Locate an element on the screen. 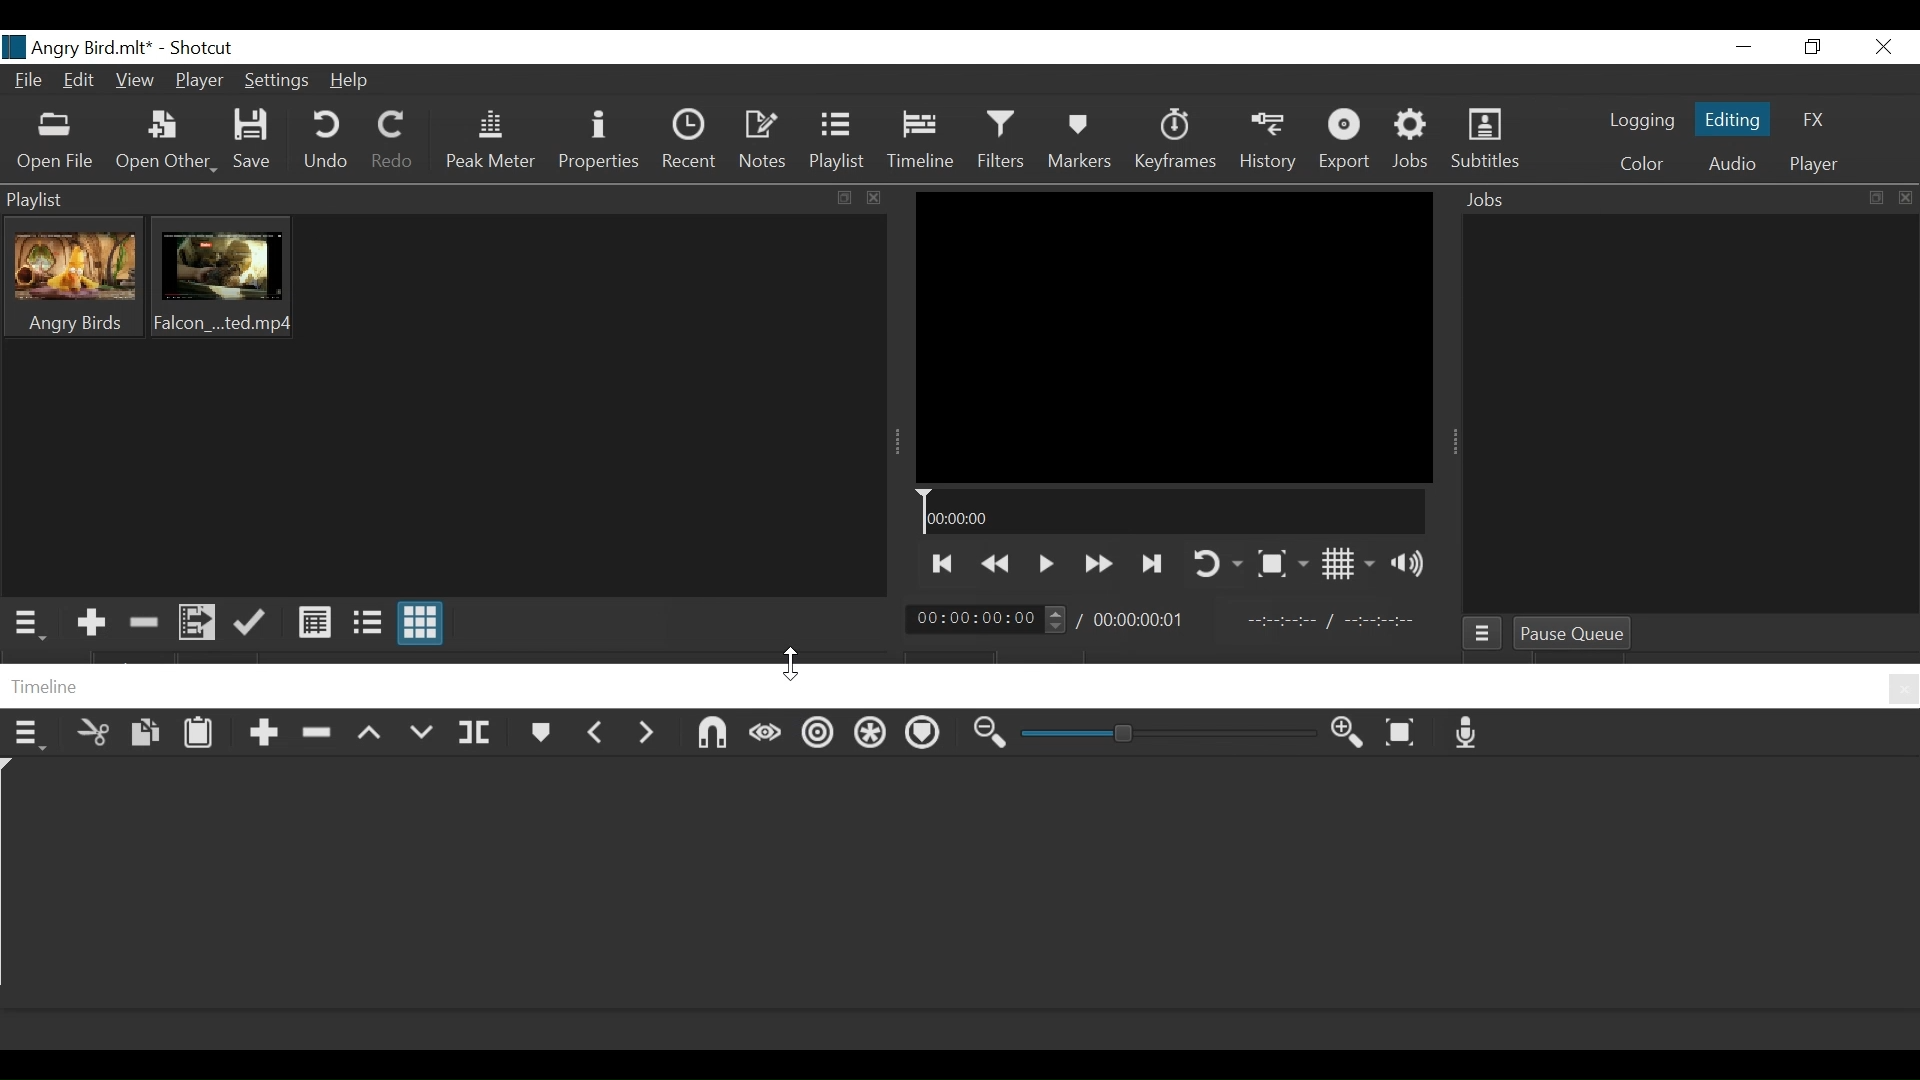 The width and height of the screenshot is (1920, 1080). Skip to te previous point is located at coordinates (940, 564).